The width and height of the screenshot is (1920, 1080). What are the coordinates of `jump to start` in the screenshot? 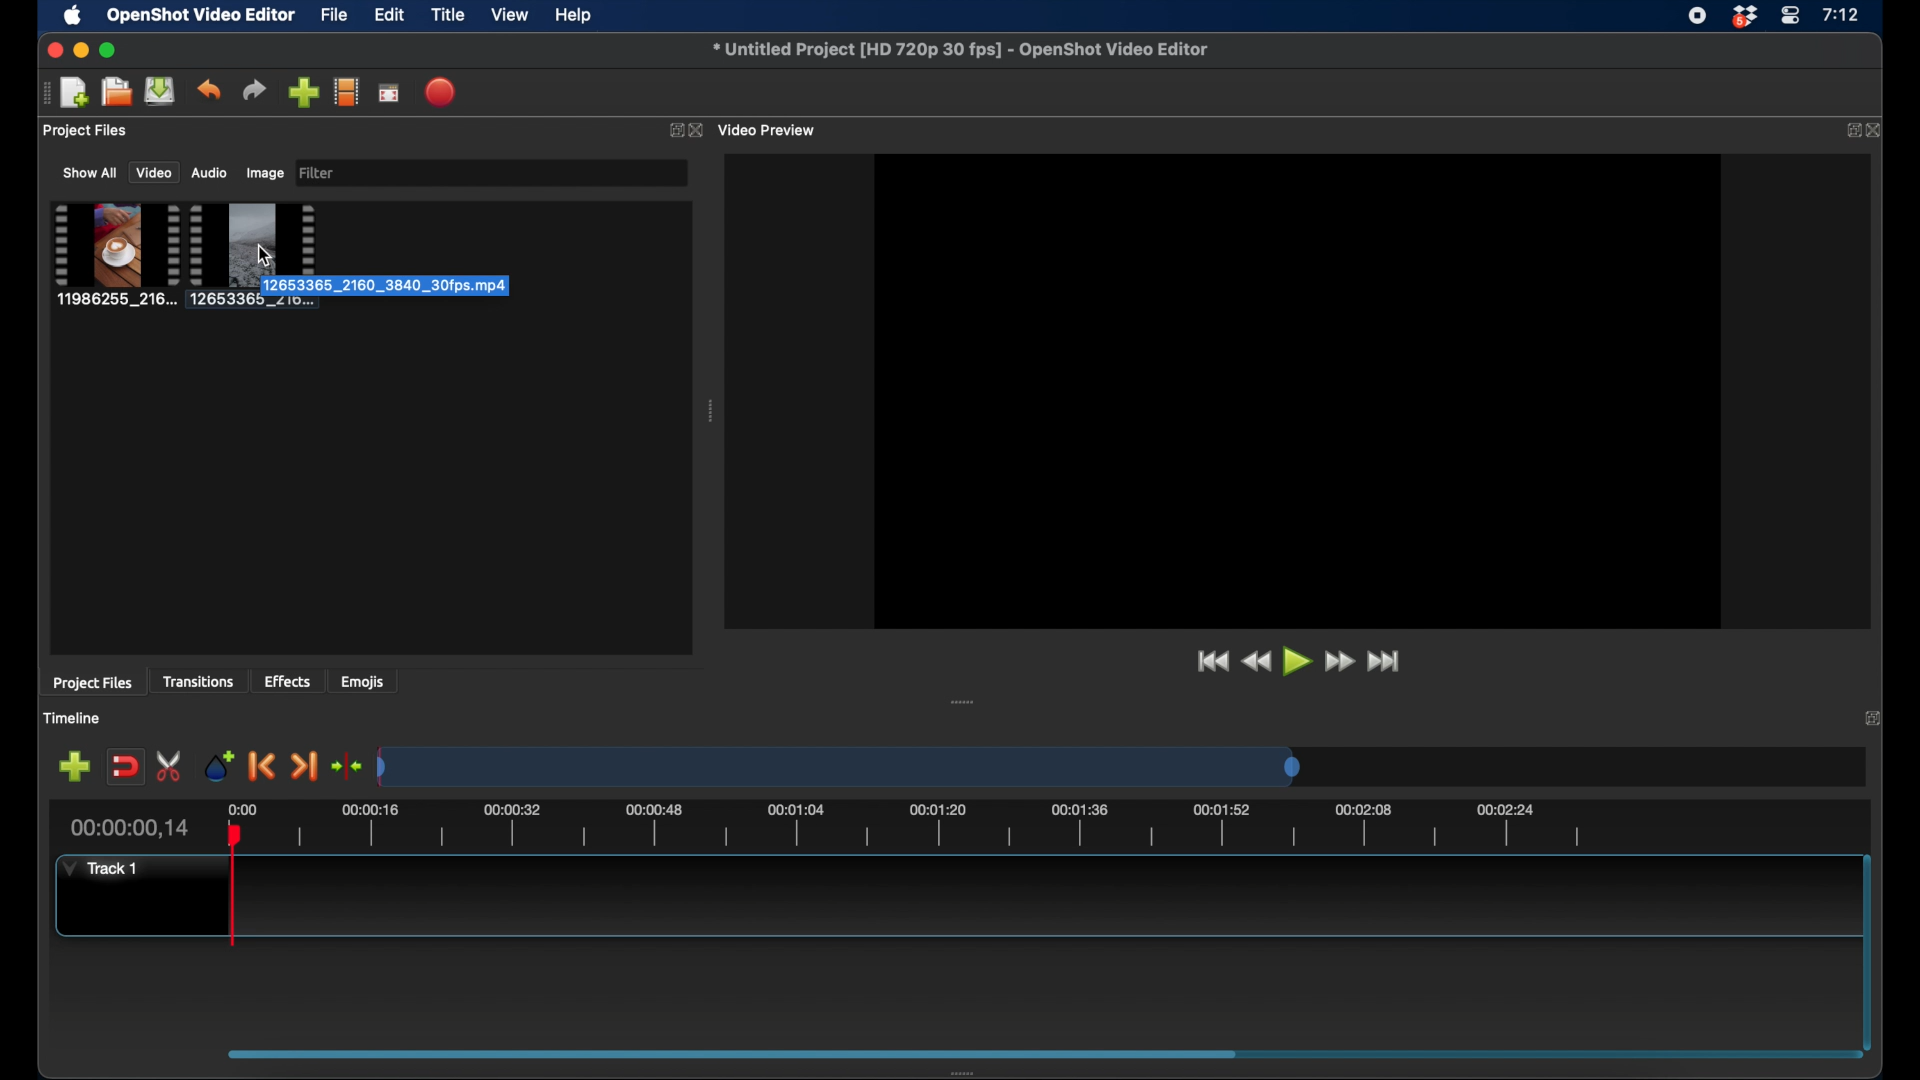 It's located at (1212, 662).